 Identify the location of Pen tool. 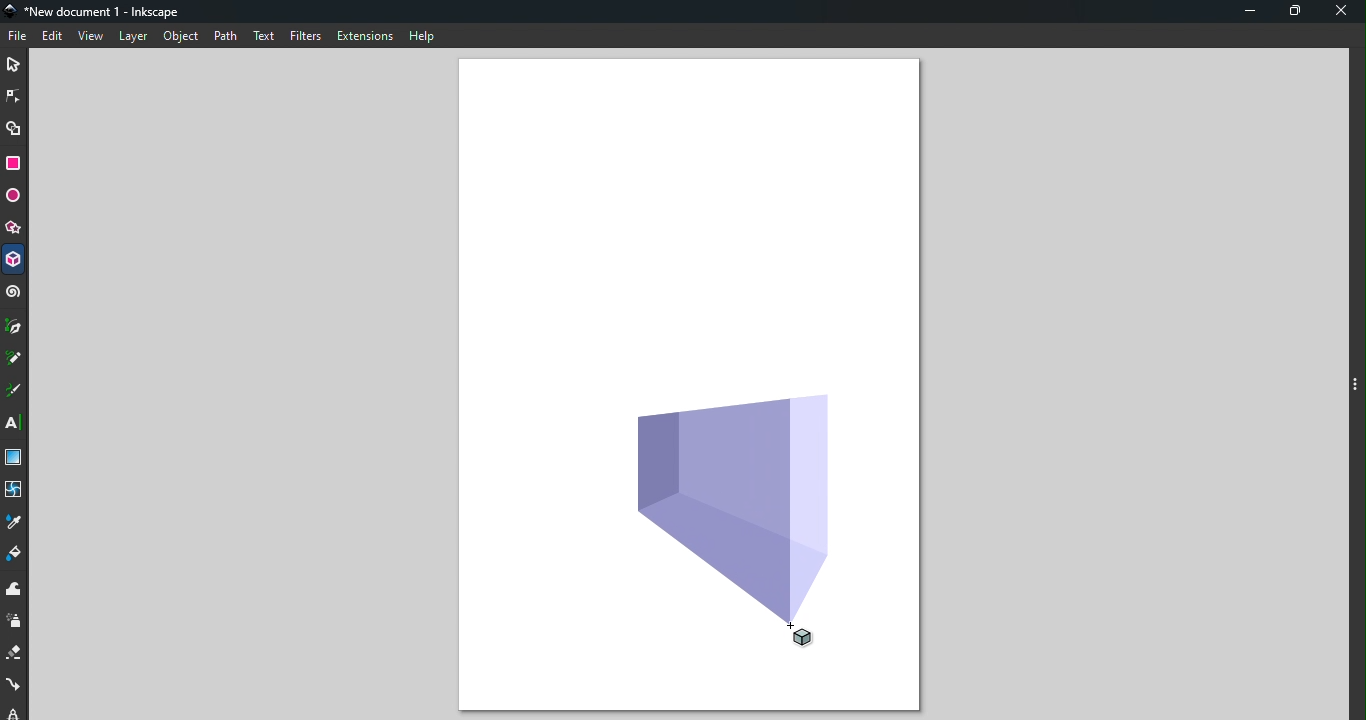
(16, 328).